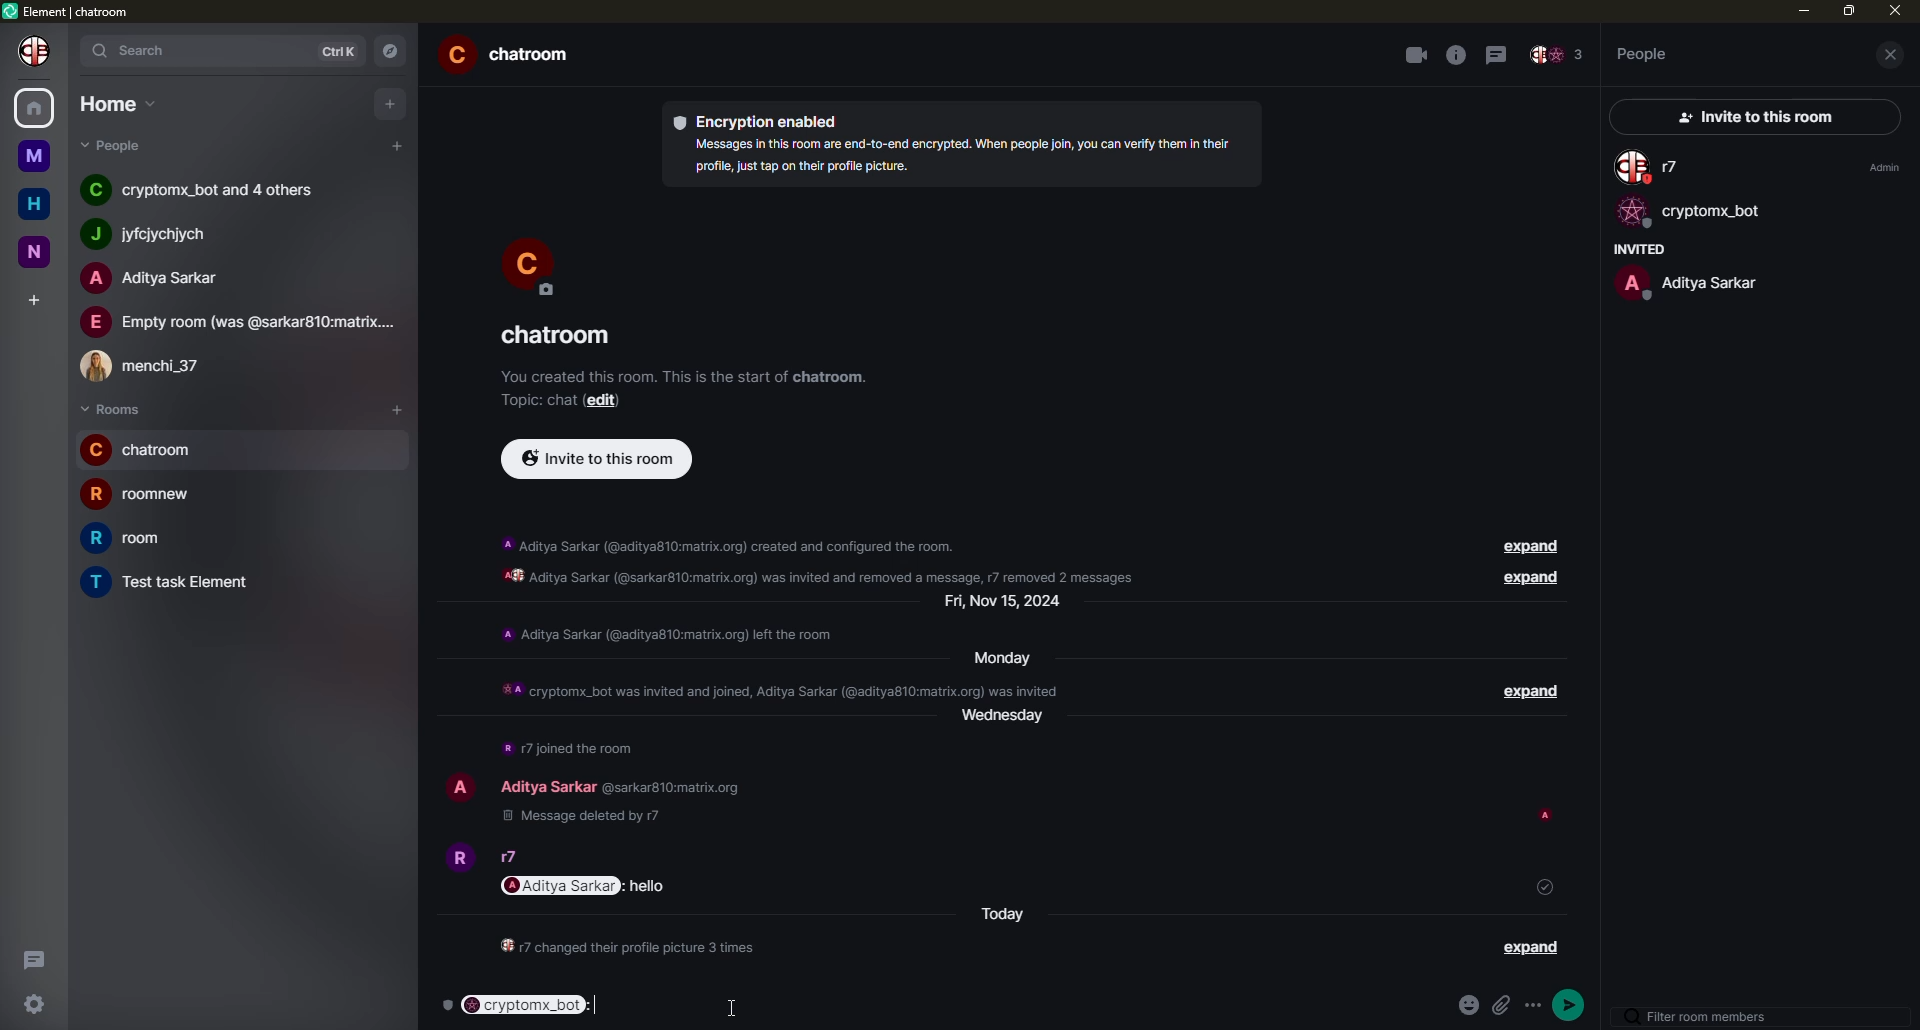 The height and width of the screenshot is (1030, 1920). I want to click on people, so click(240, 322).